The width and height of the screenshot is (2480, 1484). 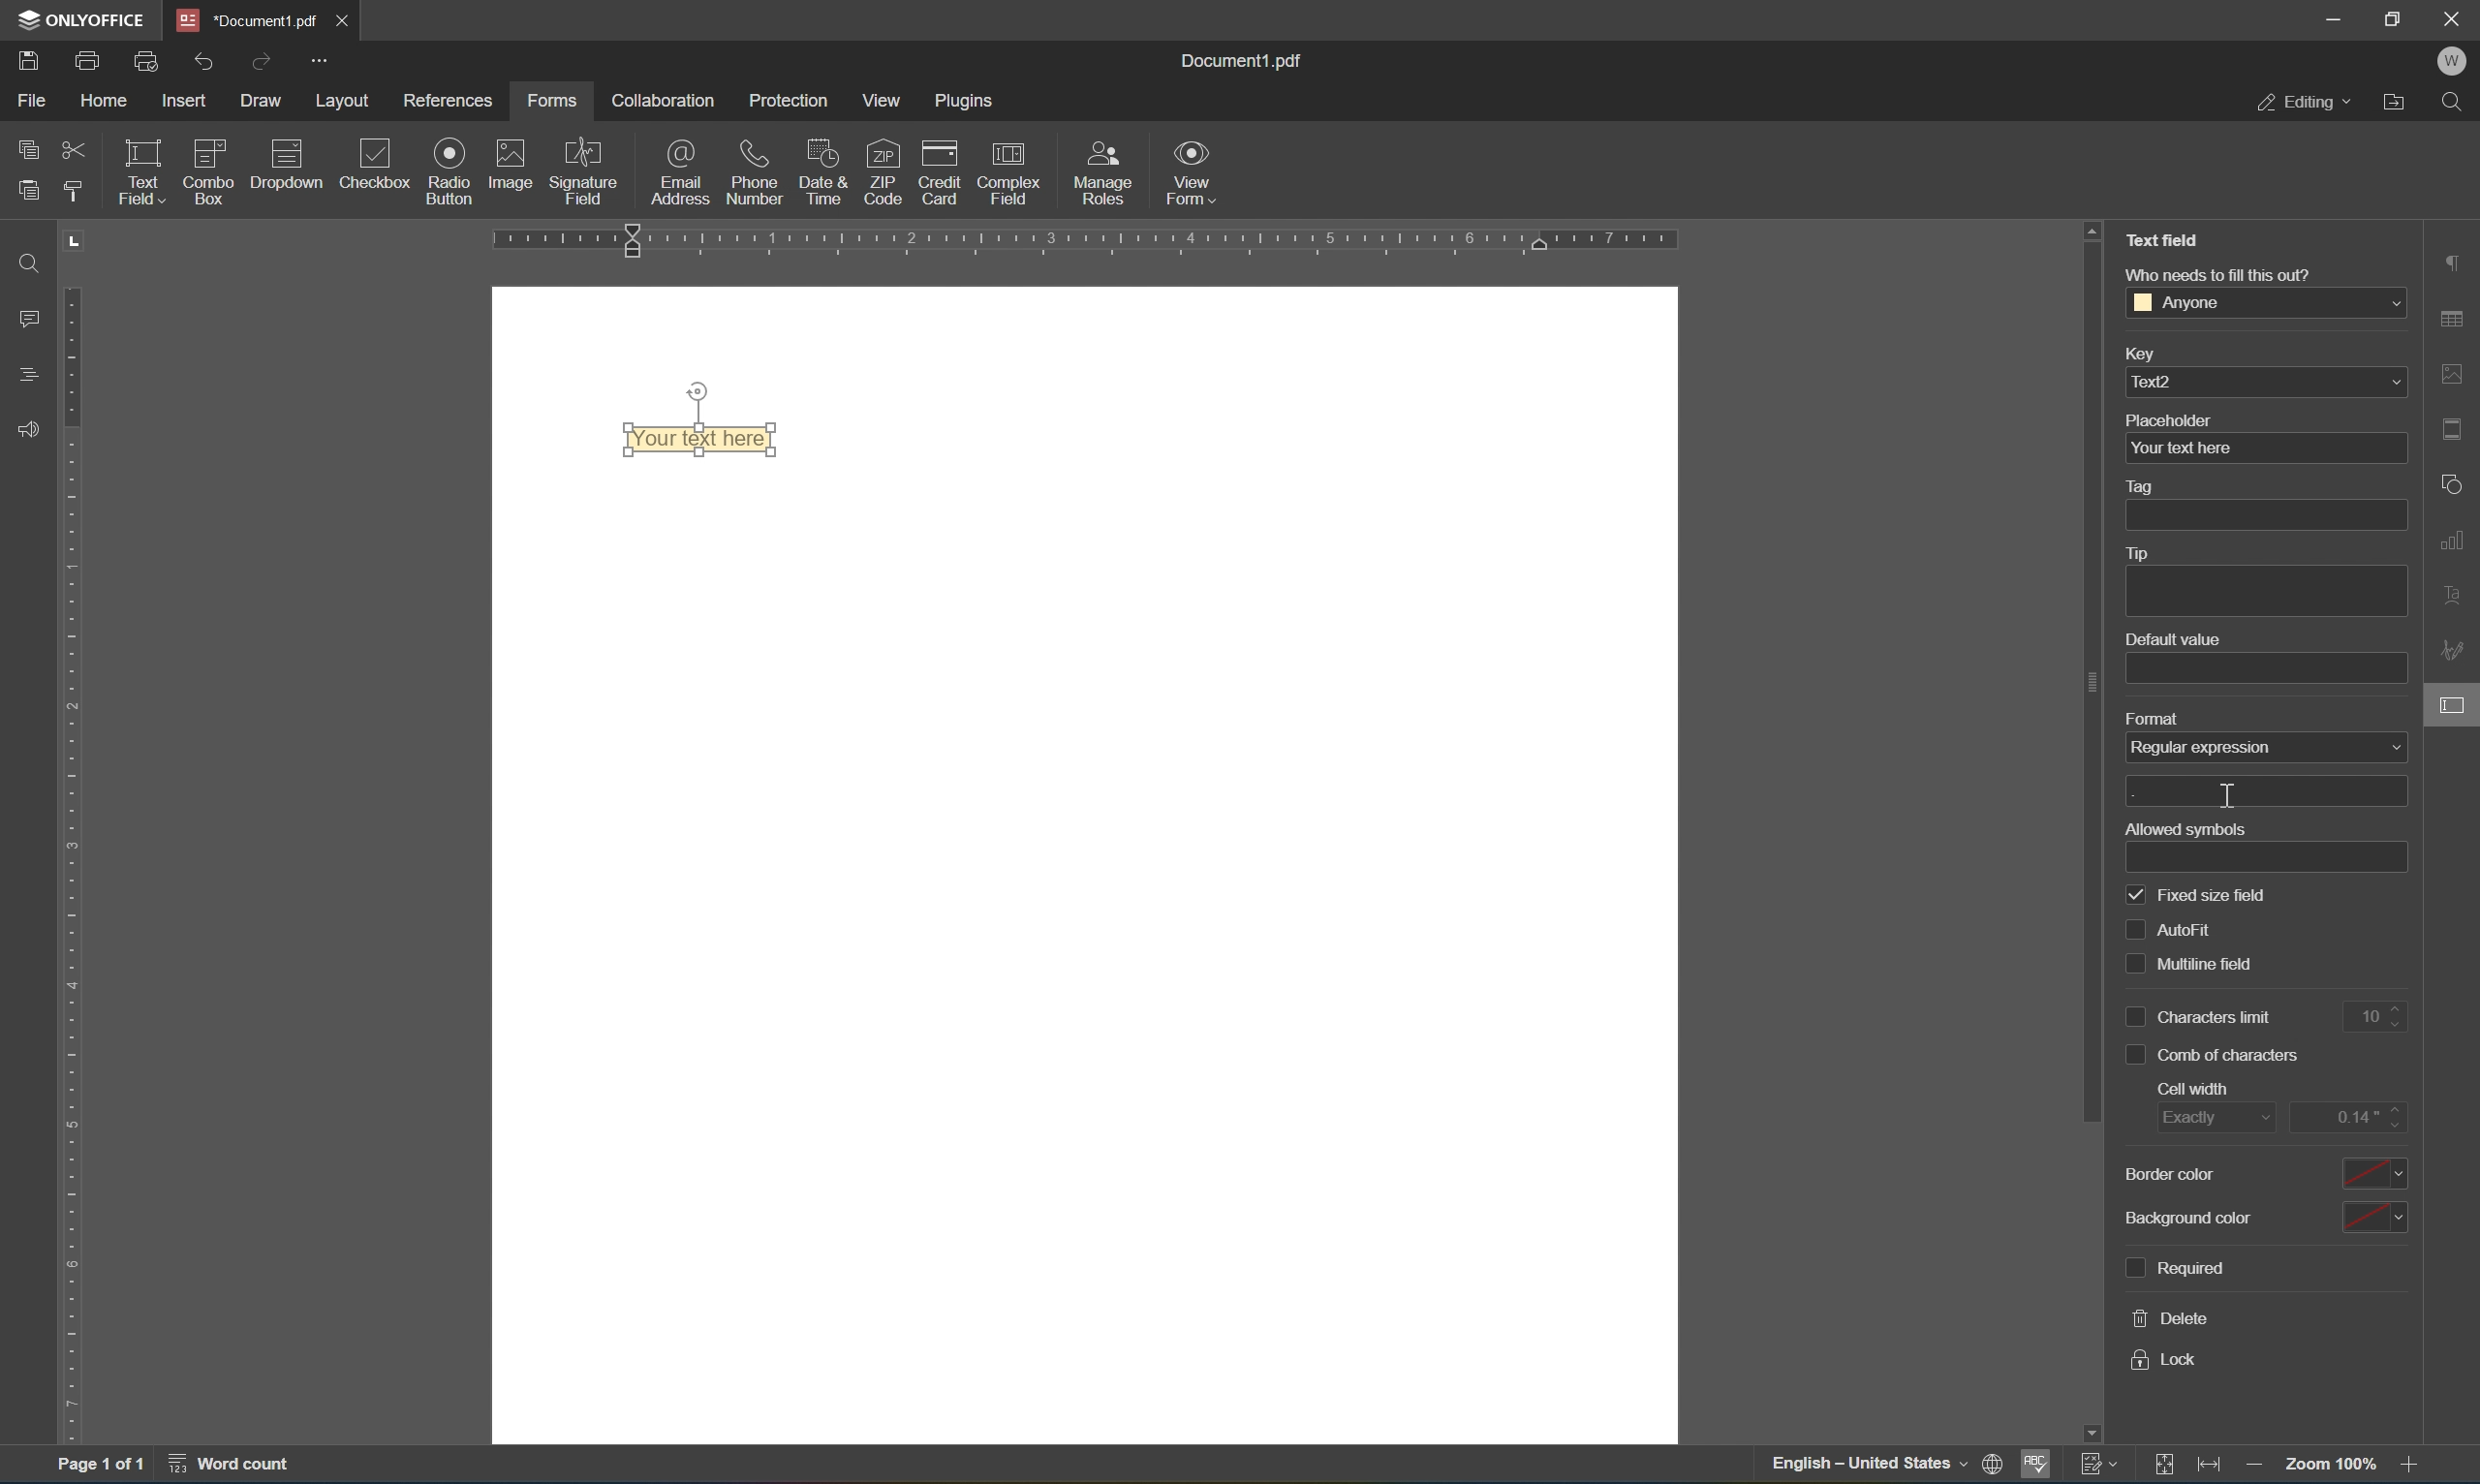 I want to click on zip code, so click(x=882, y=172).